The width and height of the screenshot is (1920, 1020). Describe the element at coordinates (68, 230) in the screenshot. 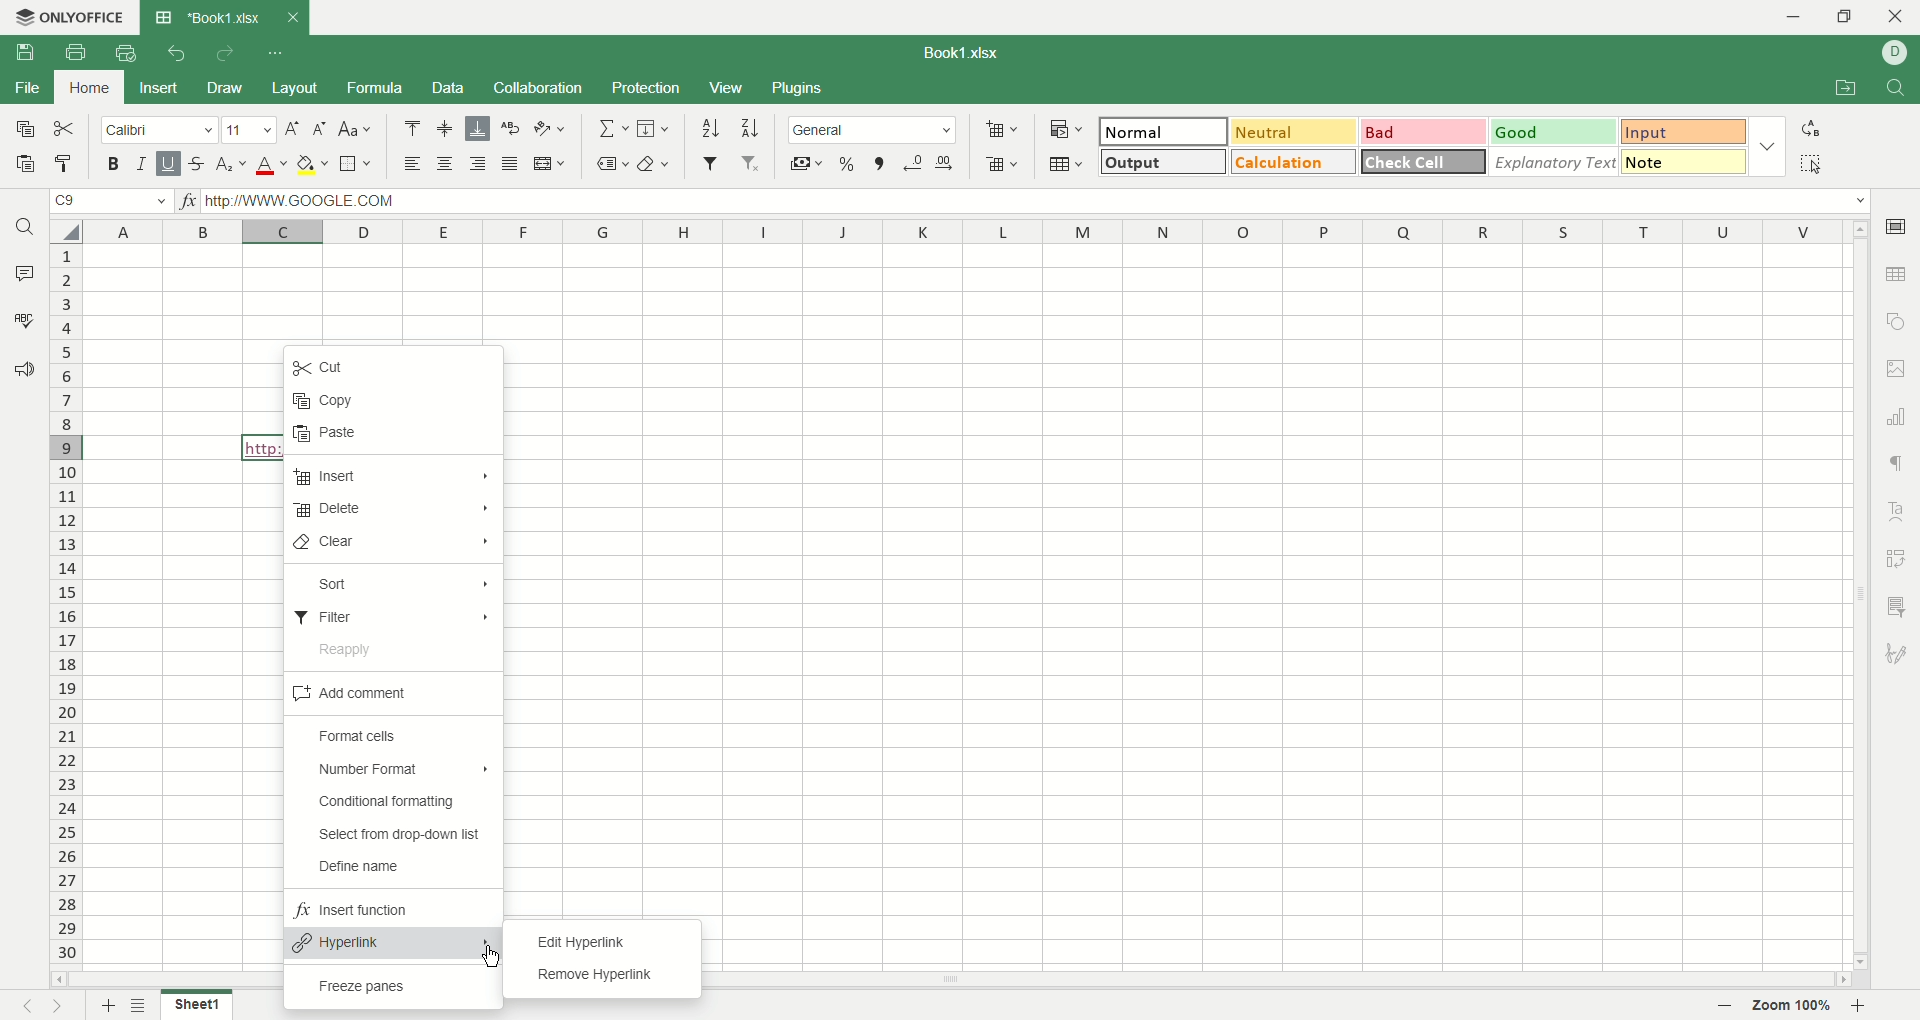

I see `select all` at that location.